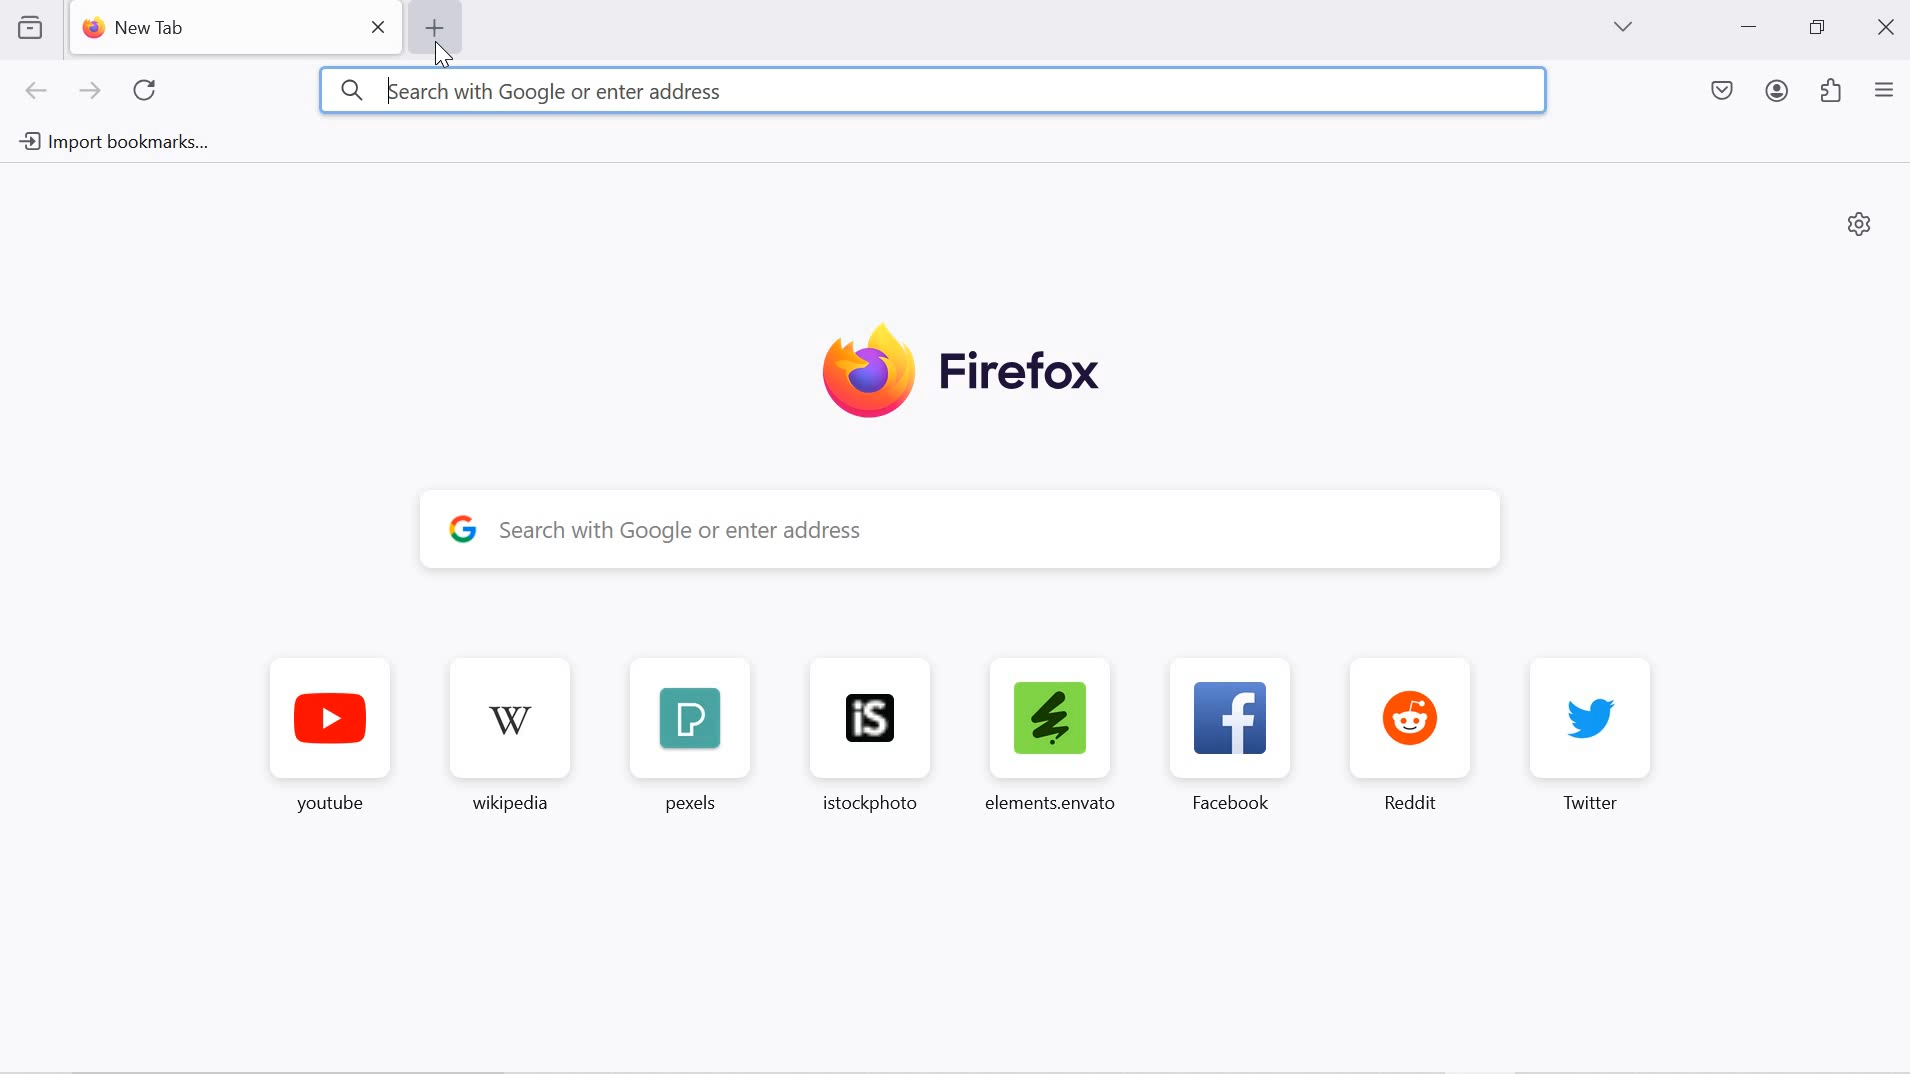 The image size is (1910, 1074). I want to click on account, so click(1780, 94).